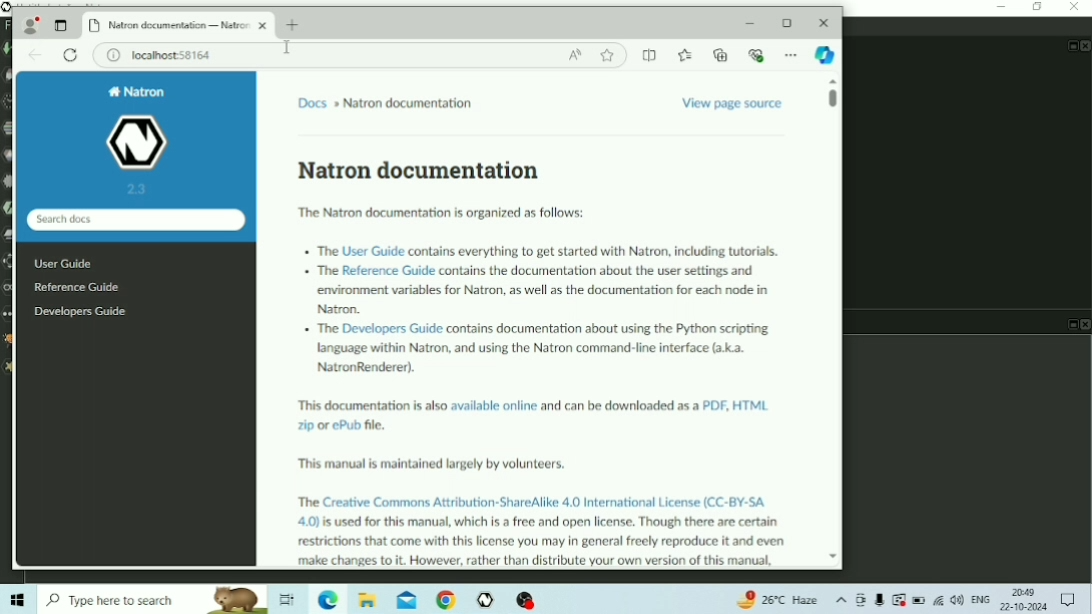  I want to click on Speakers, so click(957, 600).